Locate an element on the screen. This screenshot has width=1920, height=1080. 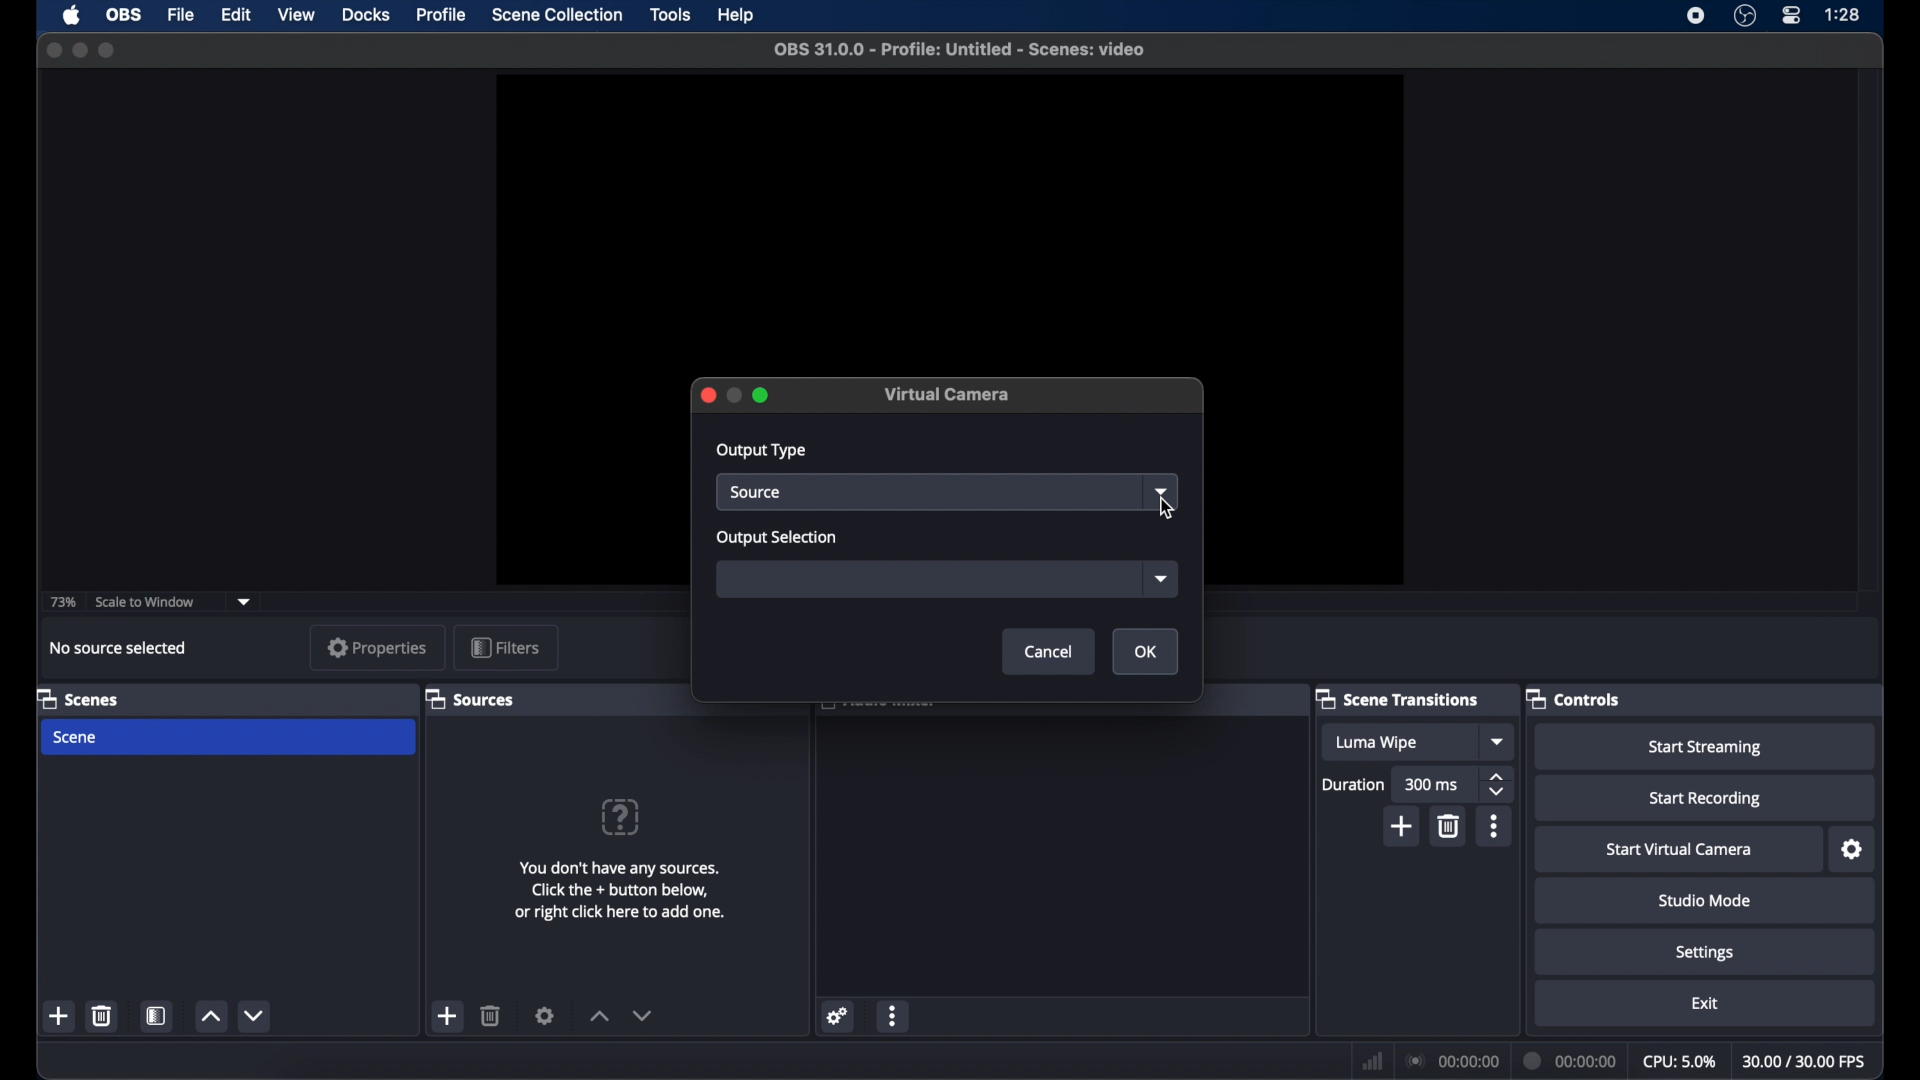
minimize is located at coordinates (733, 395).